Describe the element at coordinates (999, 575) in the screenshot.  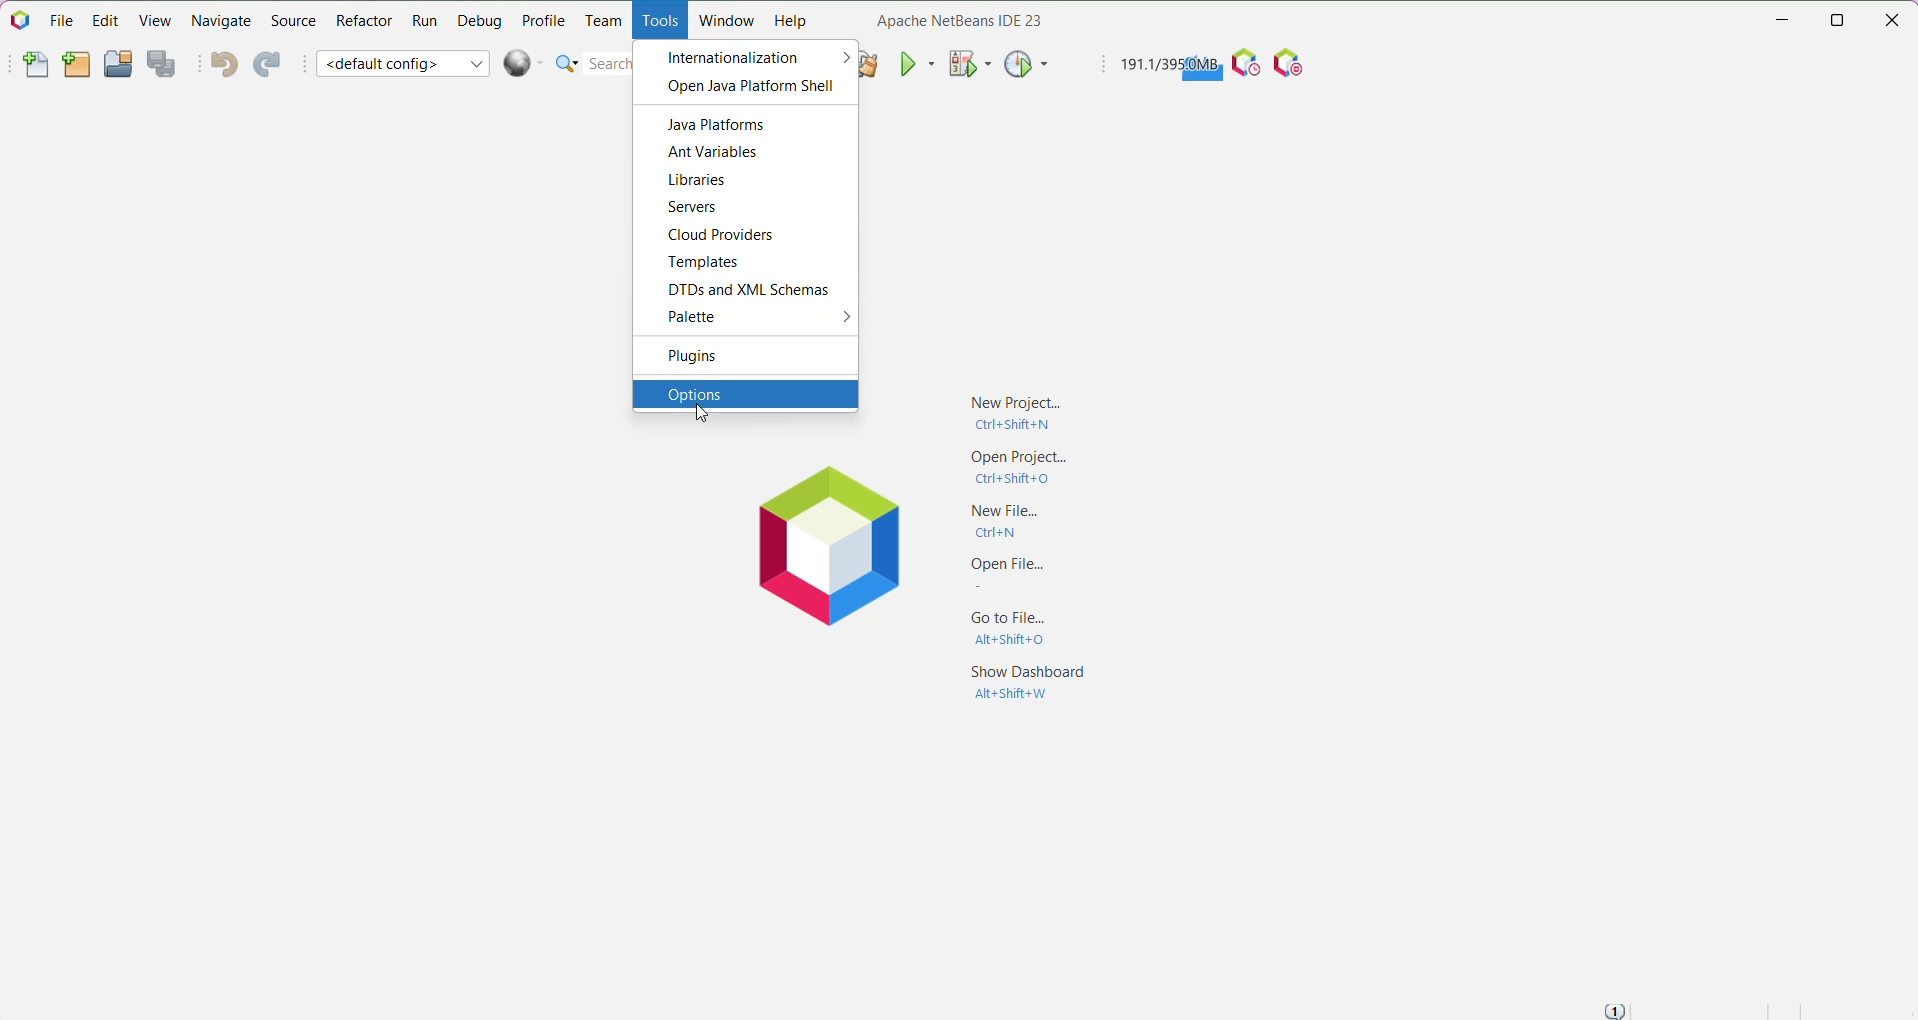
I see `Open File` at that location.